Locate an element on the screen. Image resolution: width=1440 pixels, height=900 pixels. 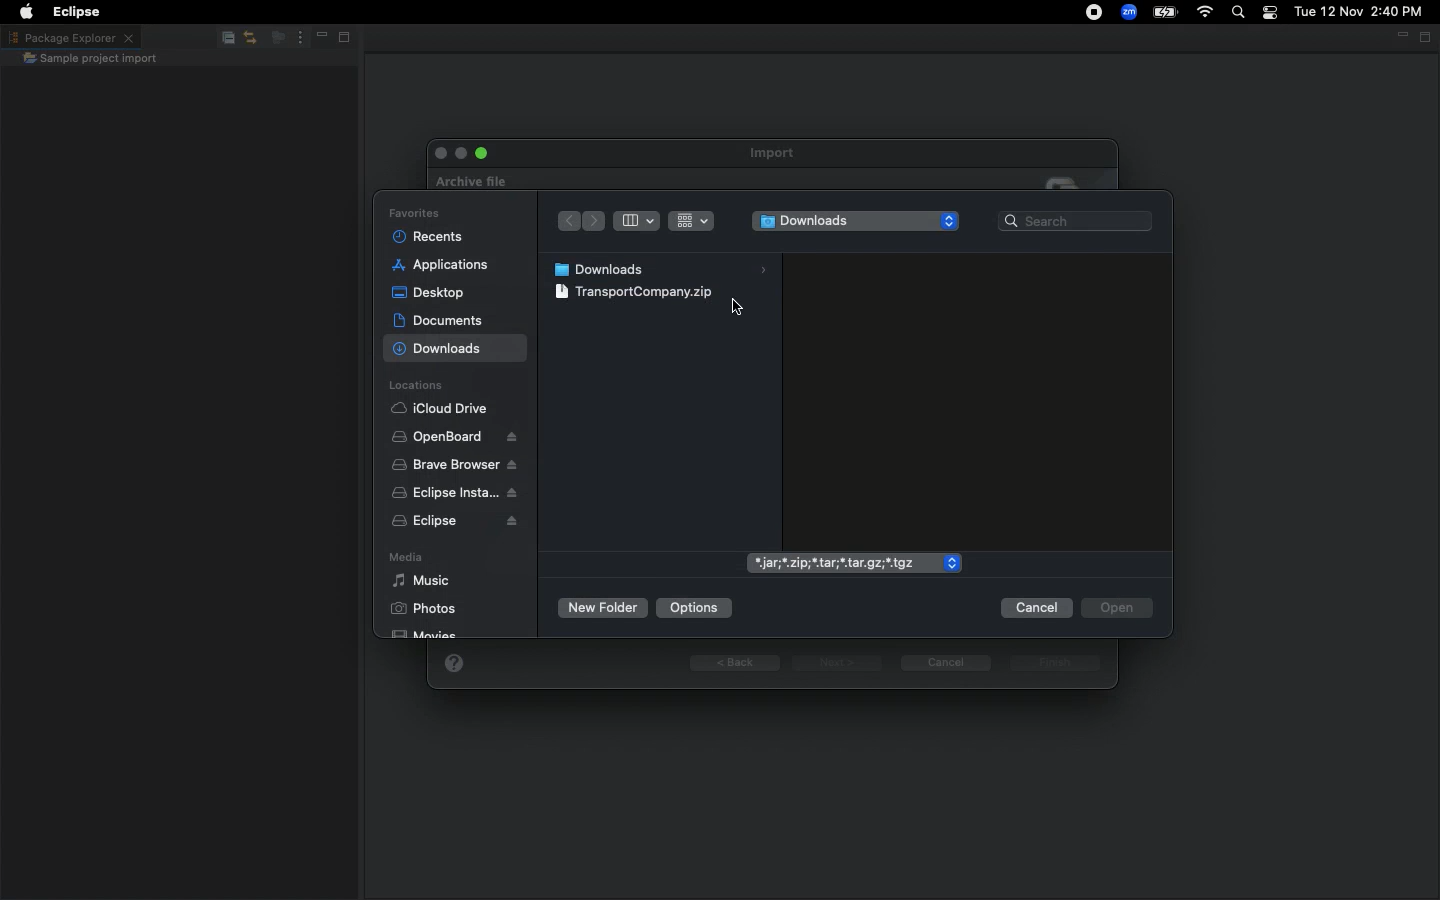
Minimize is located at coordinates (316, 39).